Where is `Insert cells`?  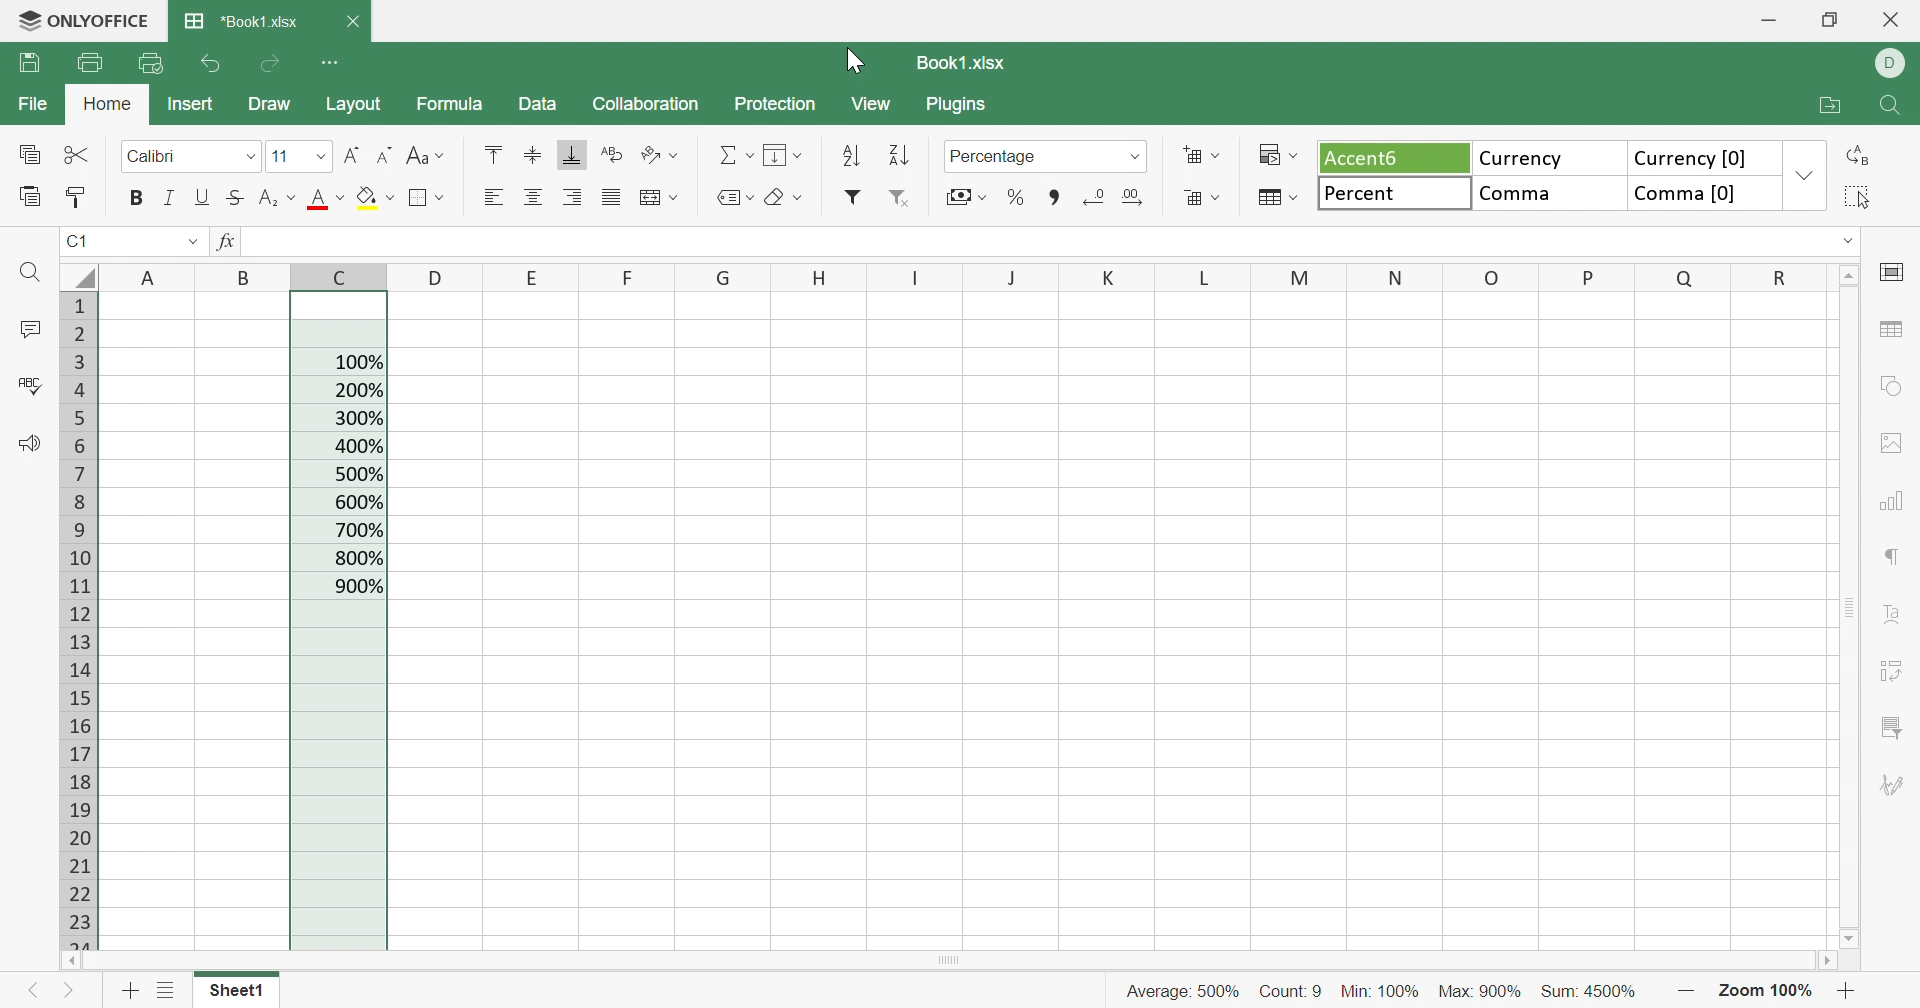 Insert cells is located at coordinates (1201, 158).